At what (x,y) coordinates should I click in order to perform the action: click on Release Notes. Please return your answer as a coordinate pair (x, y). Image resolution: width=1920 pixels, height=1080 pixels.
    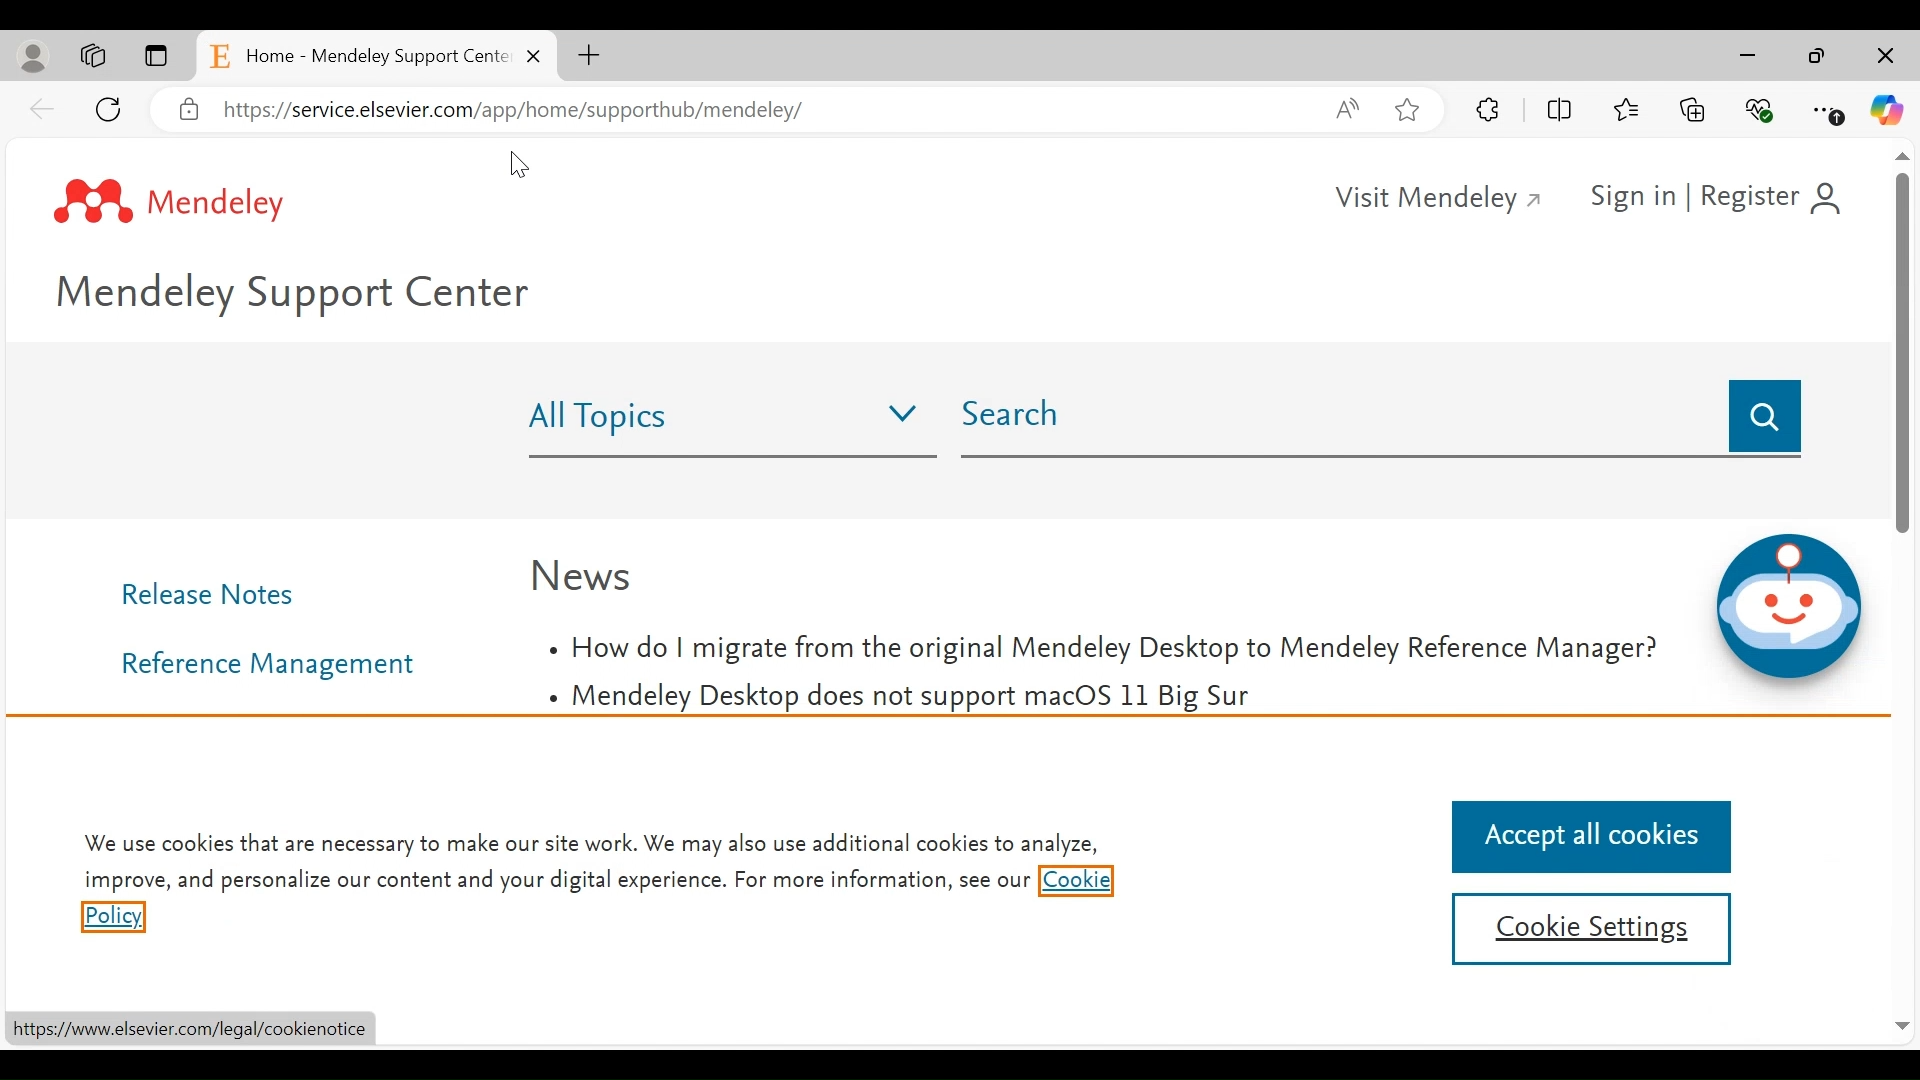
    Looking at the image, I should click on (217, 593).